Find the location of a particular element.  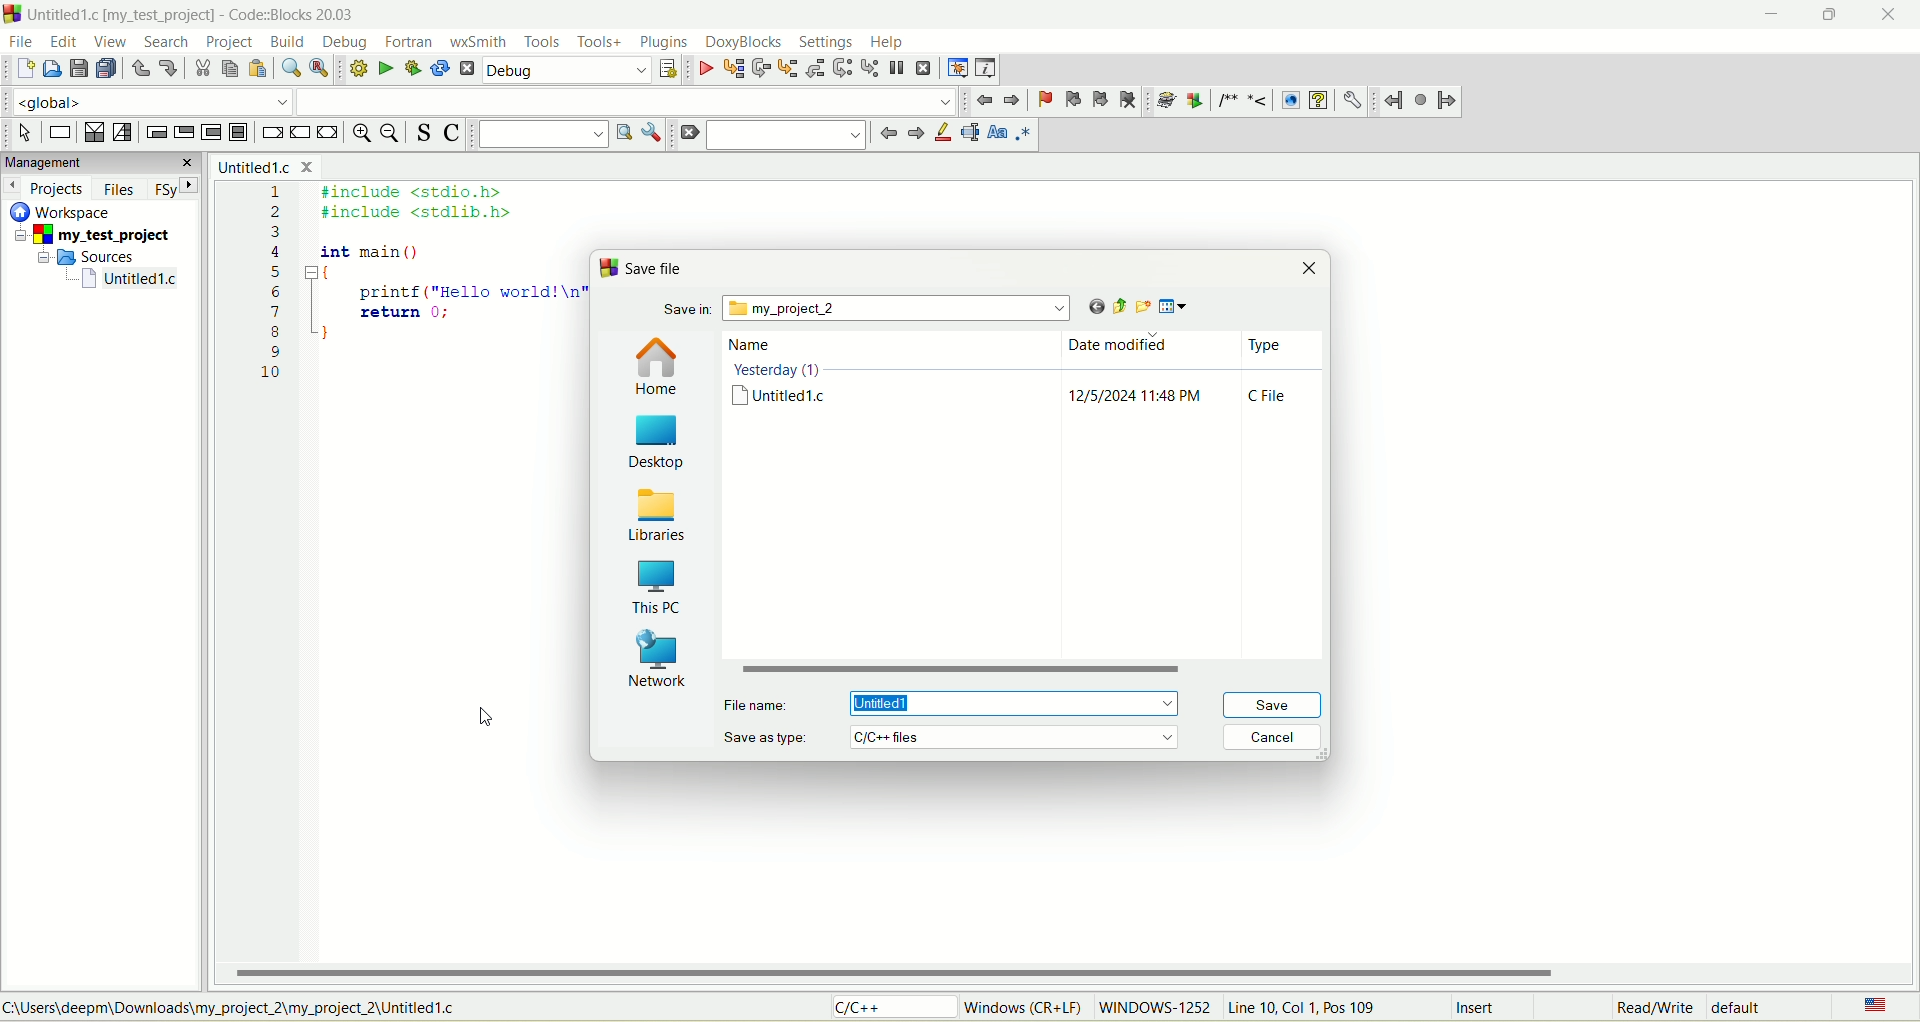

search is located at coordinates (160, 42).